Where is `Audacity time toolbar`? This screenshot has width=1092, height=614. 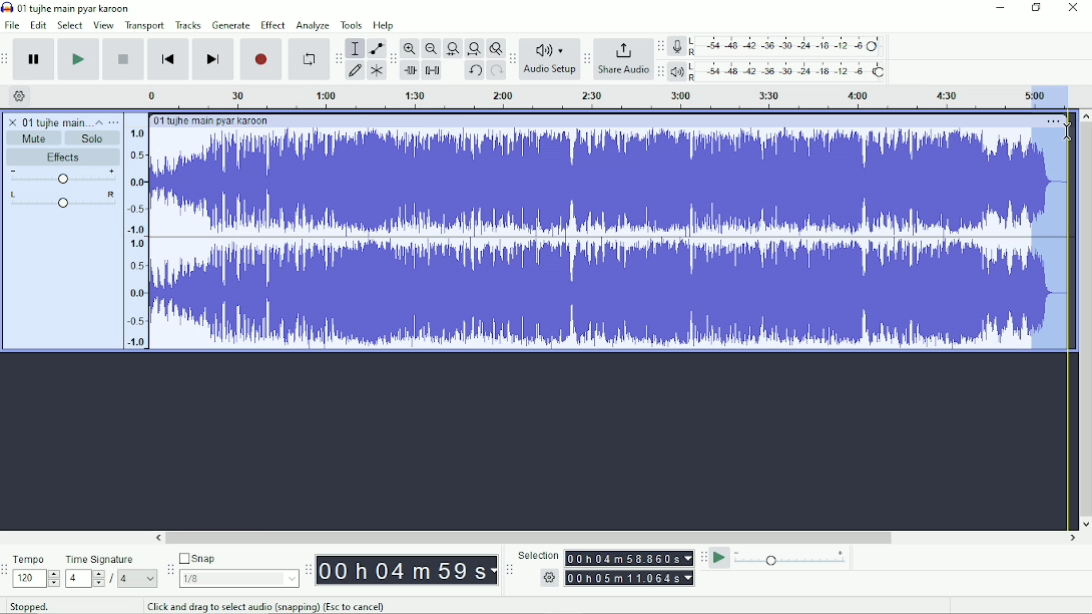 Audacity time toolbar is located at coordinates (309, 570).